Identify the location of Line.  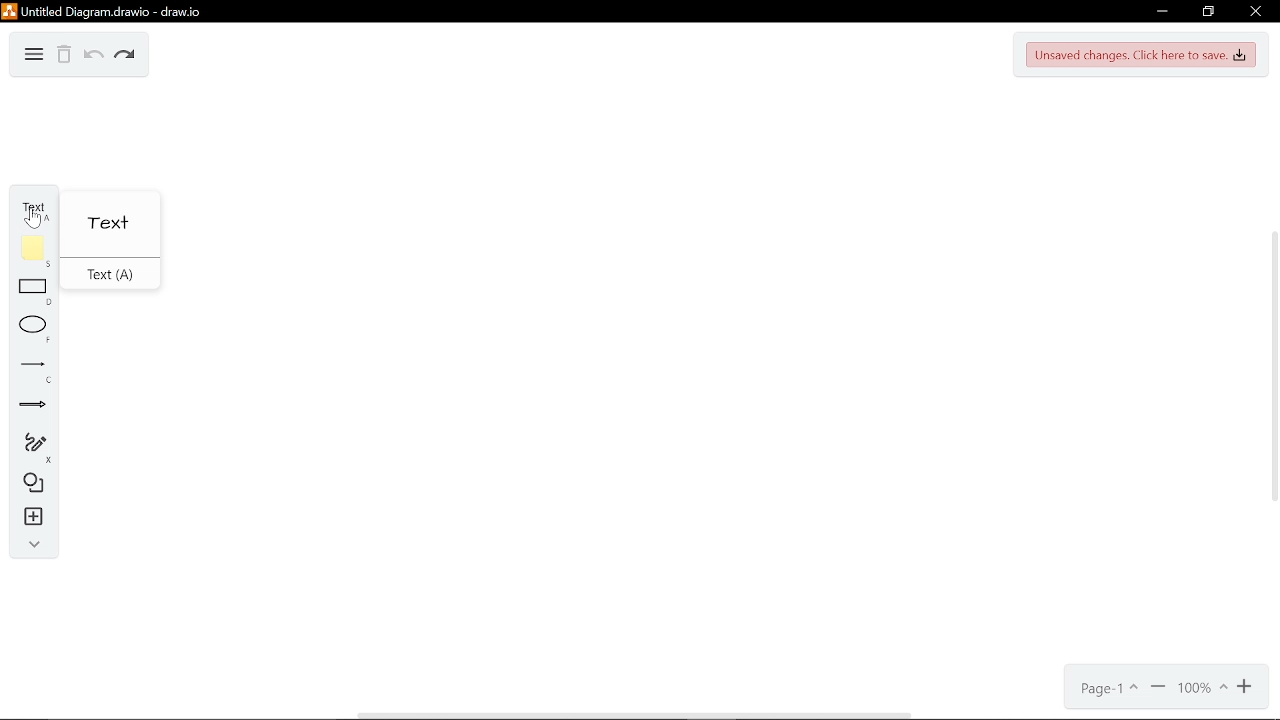
(28, 370).